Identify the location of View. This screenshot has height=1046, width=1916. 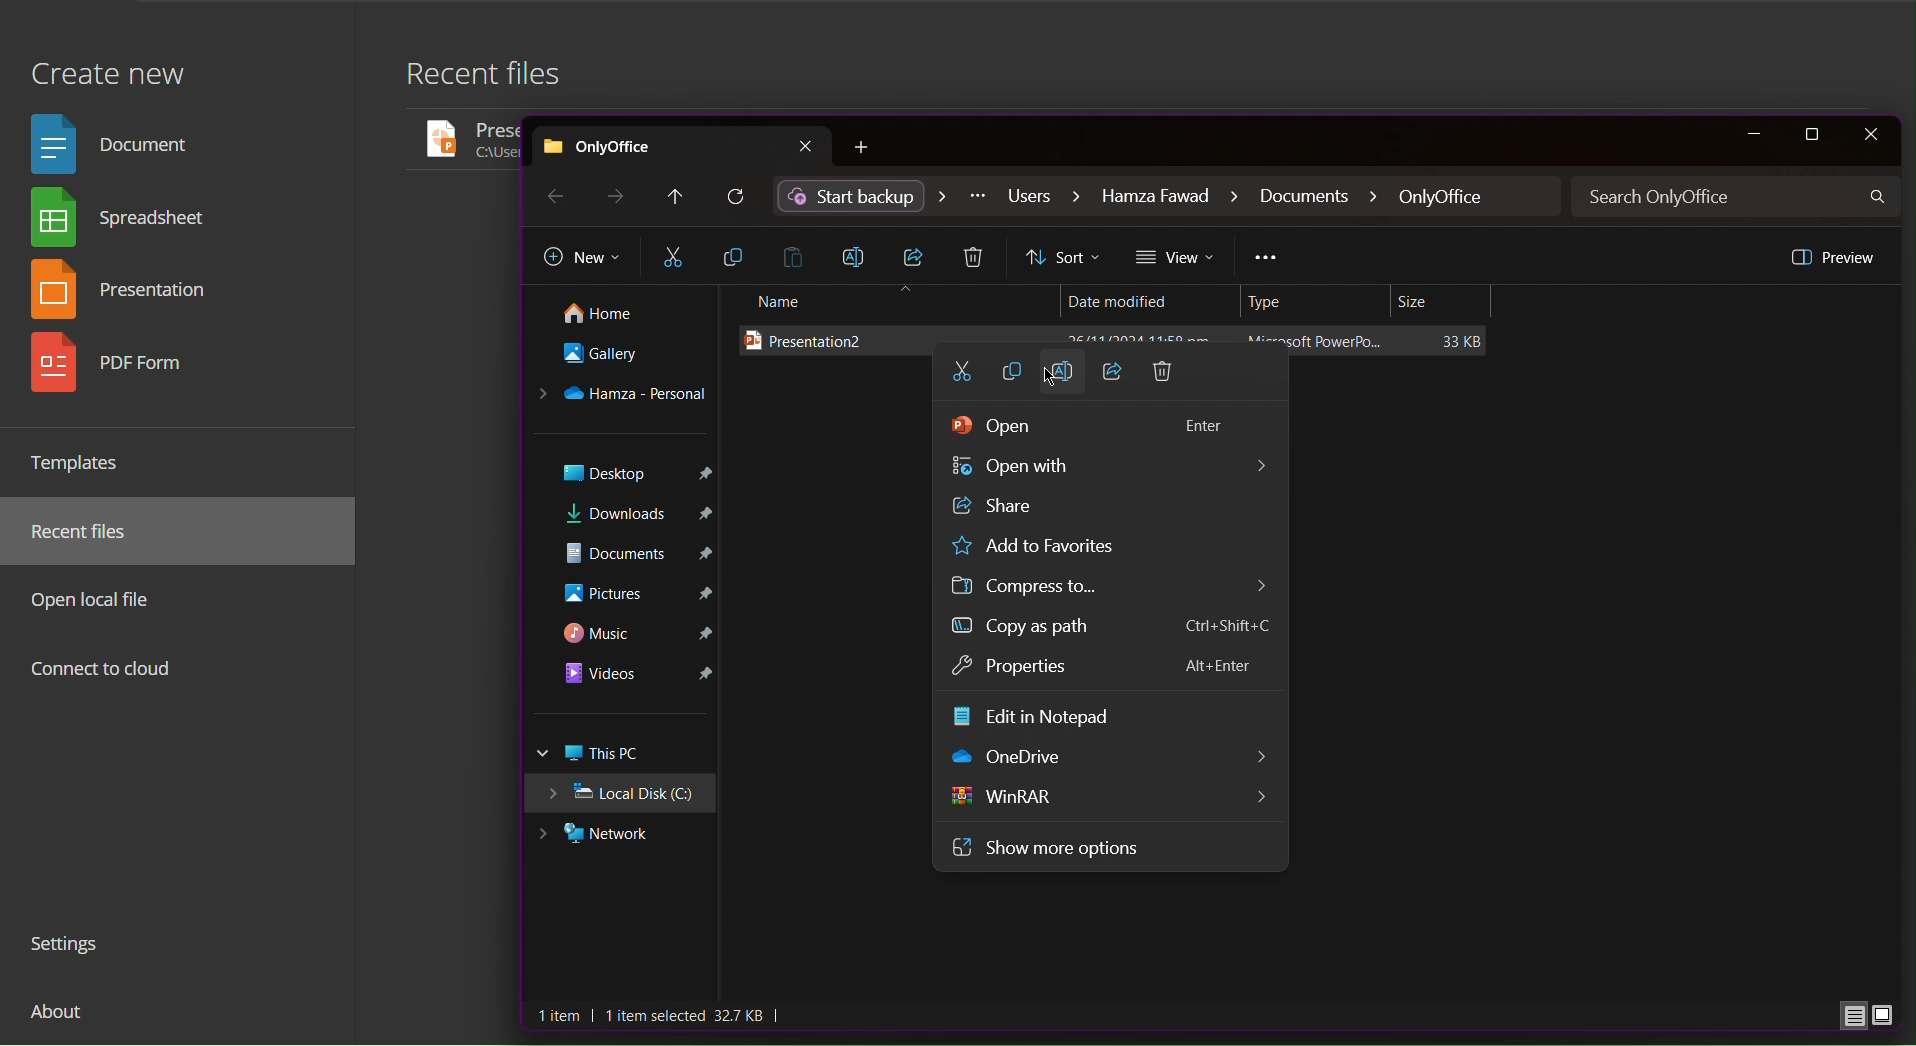
(1177, 258).